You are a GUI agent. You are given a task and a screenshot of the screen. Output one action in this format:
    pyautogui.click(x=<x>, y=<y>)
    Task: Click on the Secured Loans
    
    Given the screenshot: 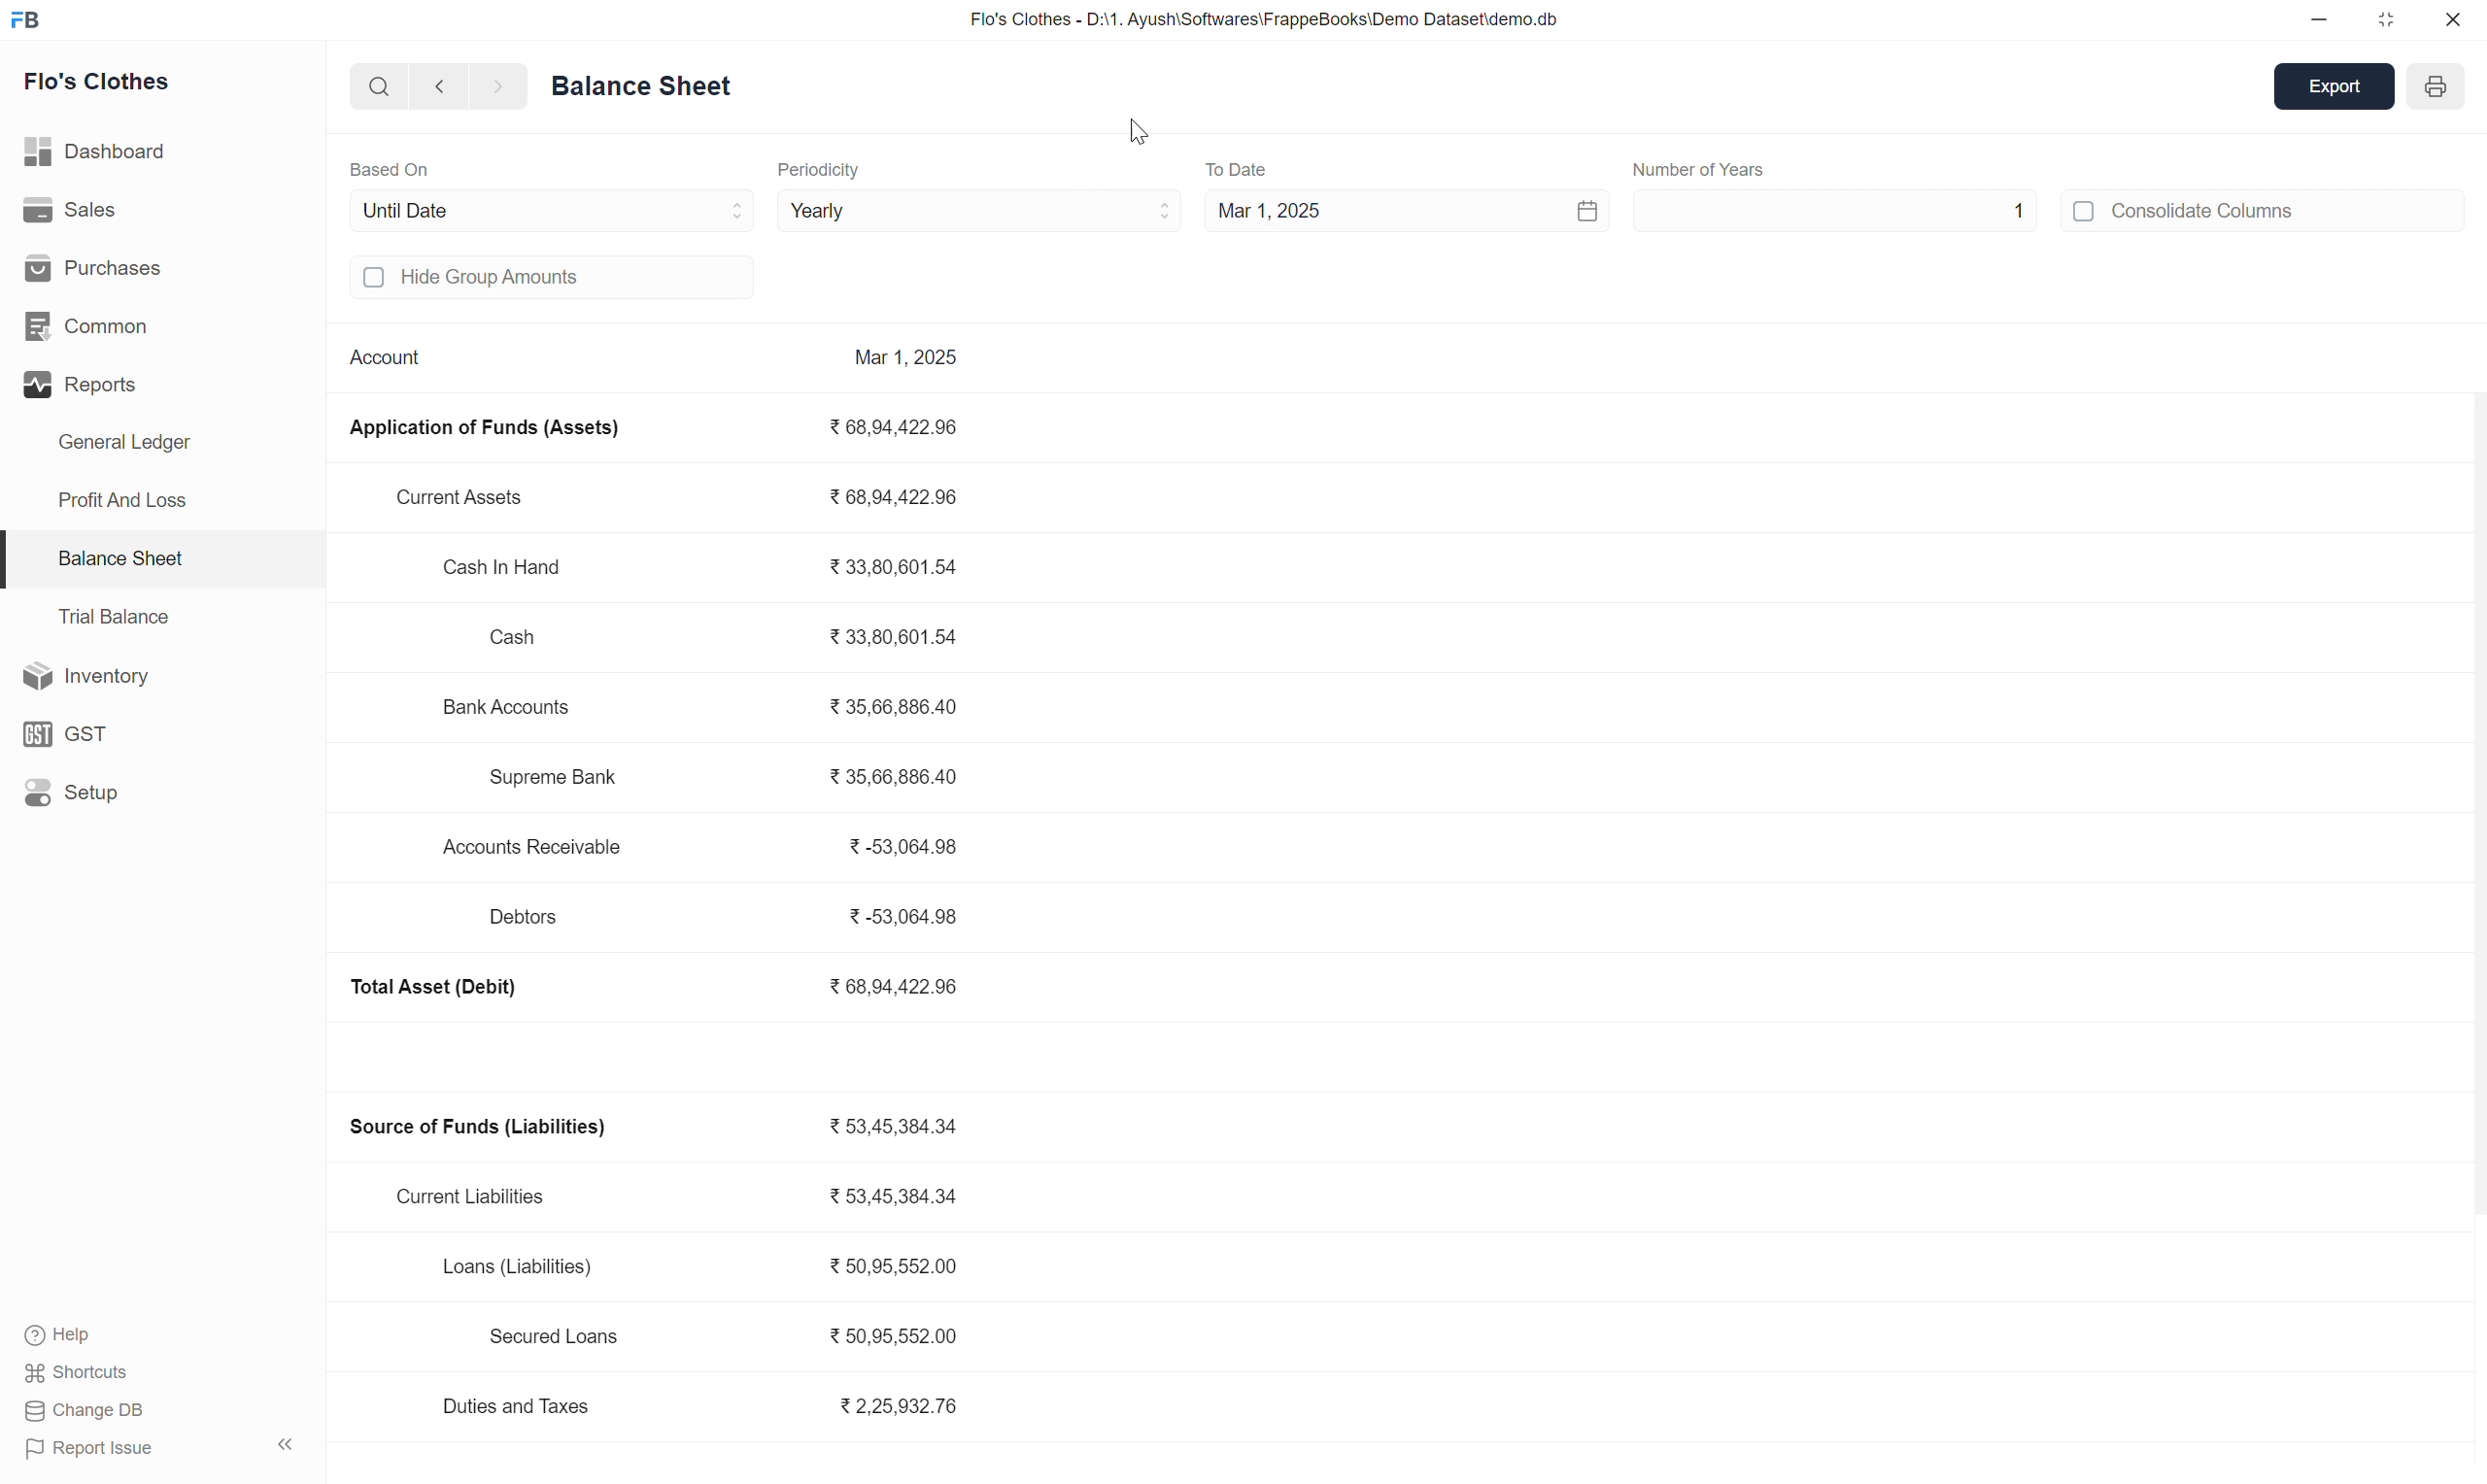 What is the action you would take?
    pyautogui.click(x=560, y=1337)
    